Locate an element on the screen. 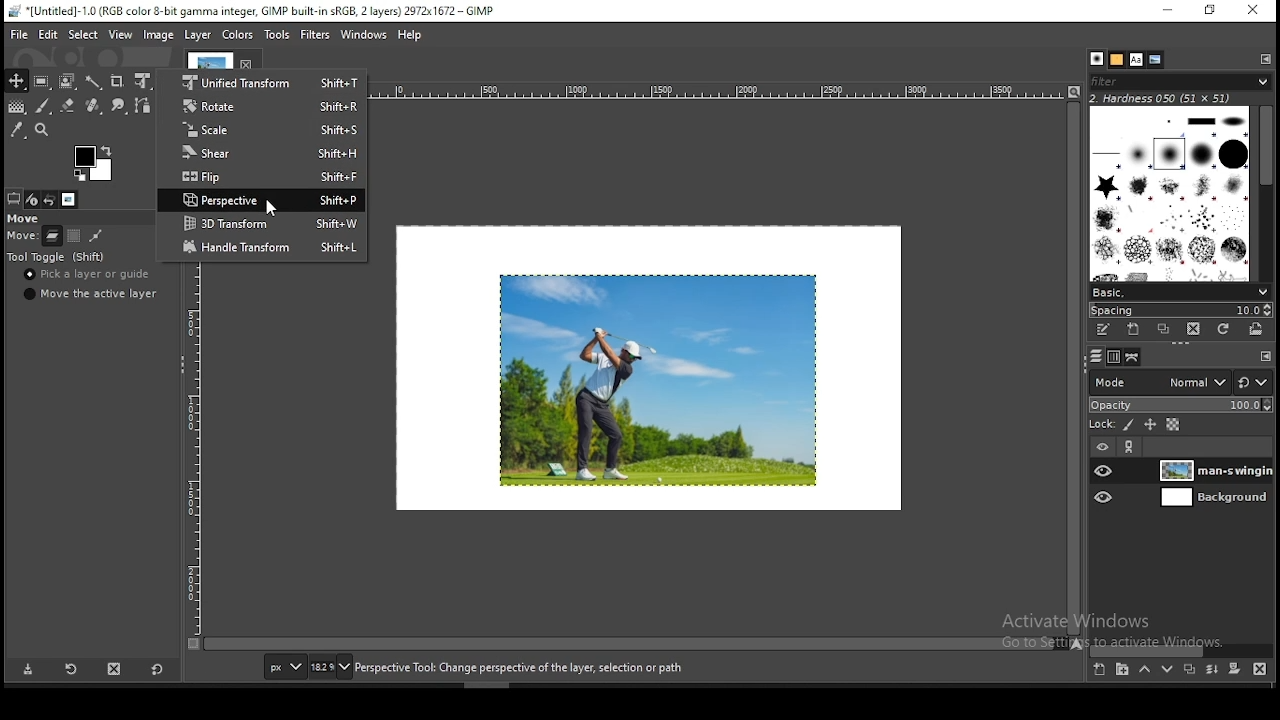  configure this tab is located at coordinates (1263, 355).